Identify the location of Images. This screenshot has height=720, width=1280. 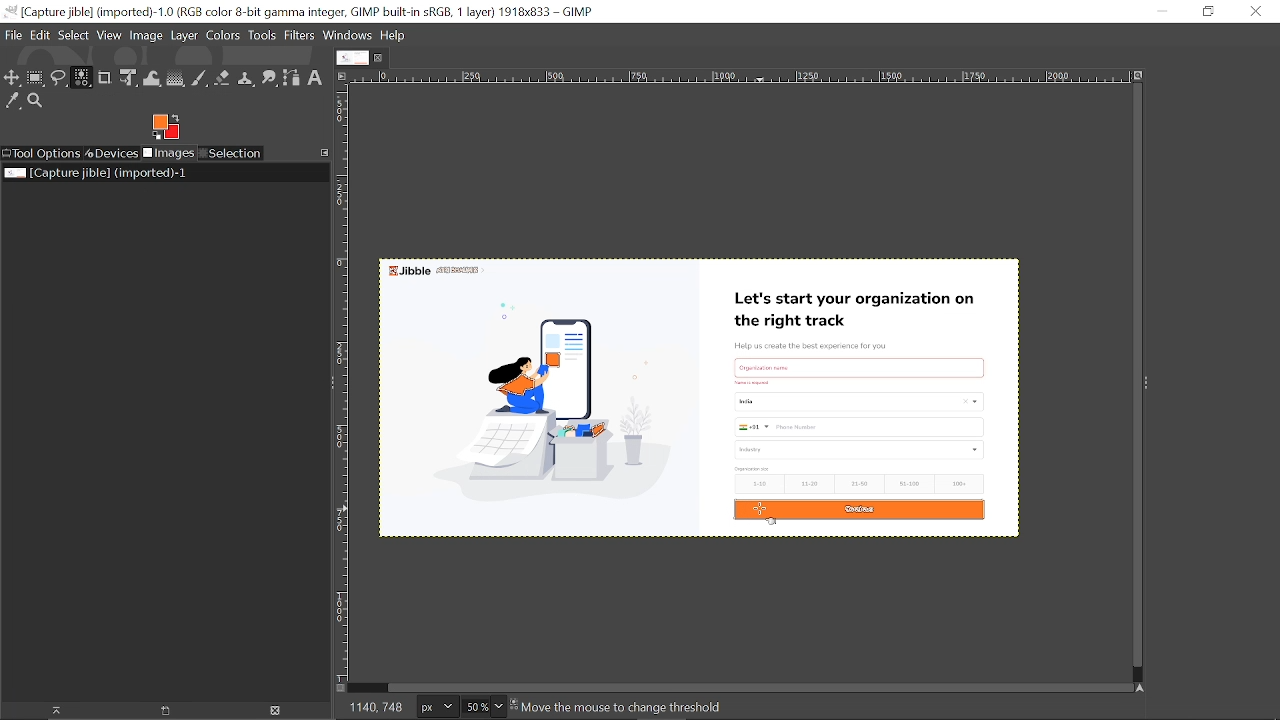
(168, 154).